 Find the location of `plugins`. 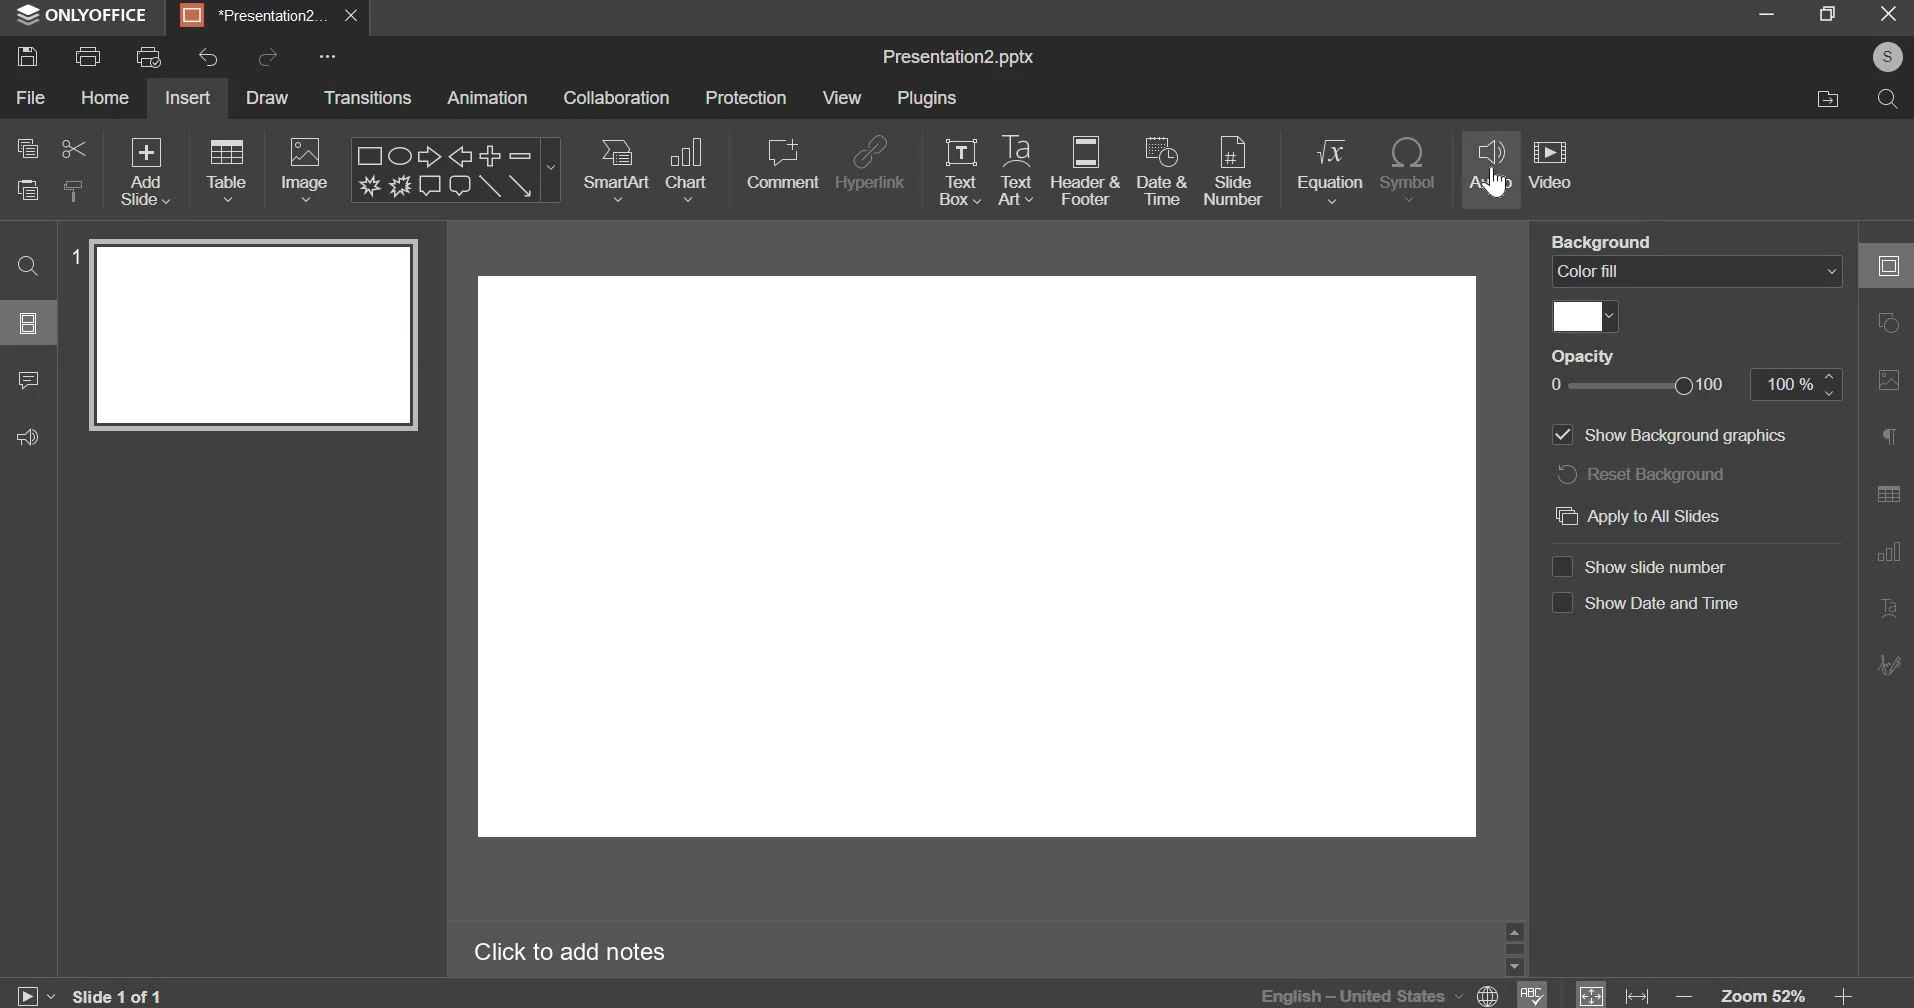

plugins is located at coordinates (930, 99).